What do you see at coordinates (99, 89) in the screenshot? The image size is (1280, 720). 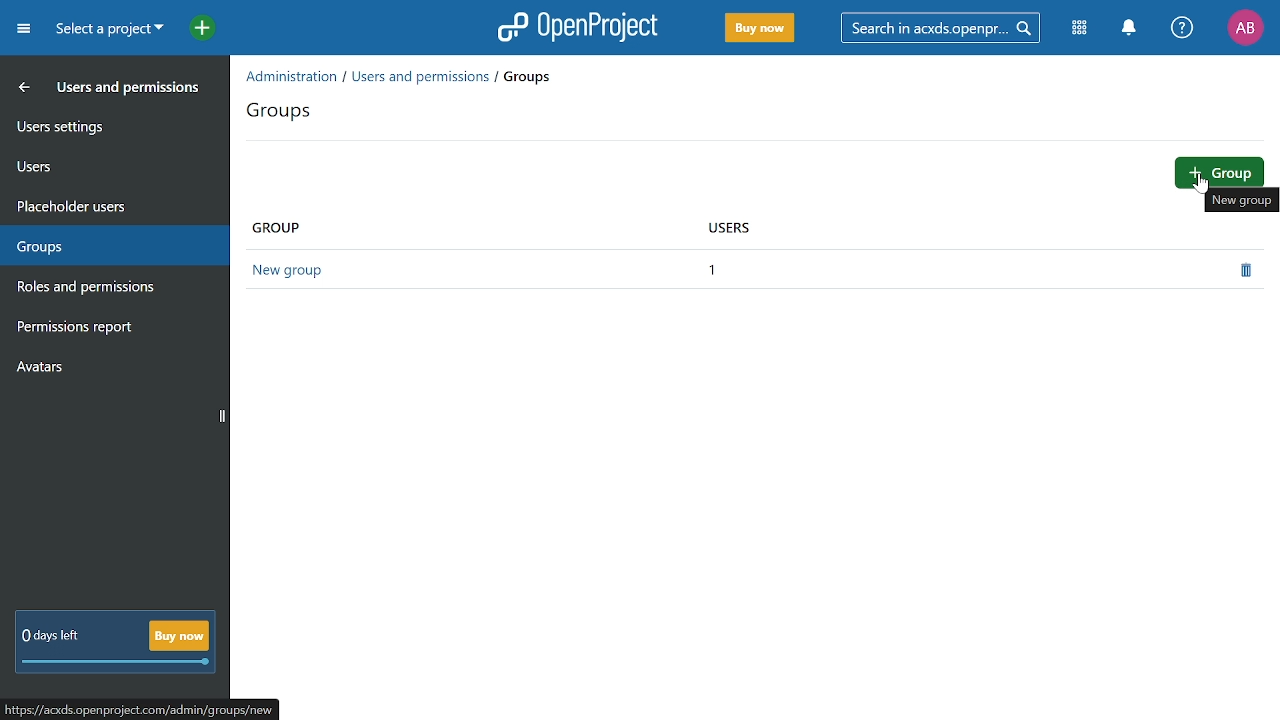 I see `Users and permission` at bounding box center [99, 89].